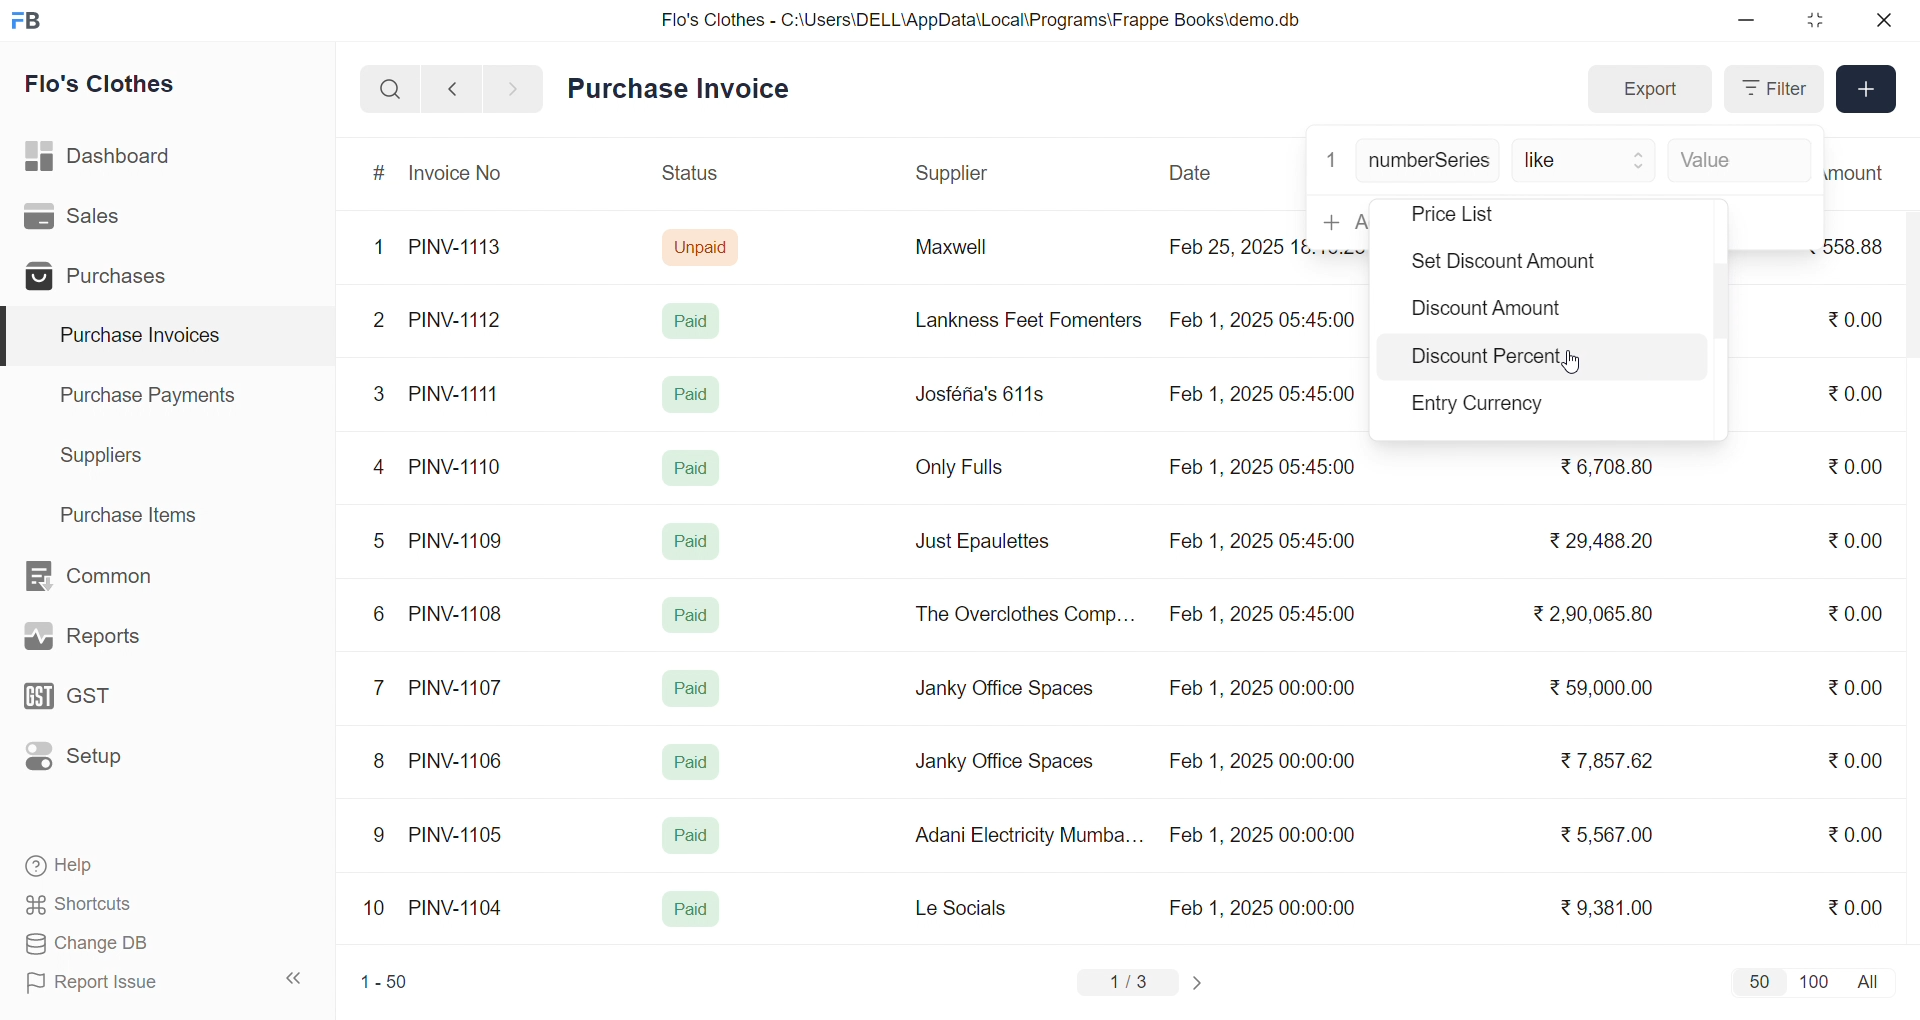 The height and width of the screenshot is (1020, 1920). Describe the element at coordinates (692, 688) in the screenshot. I see `Paid` at that location.